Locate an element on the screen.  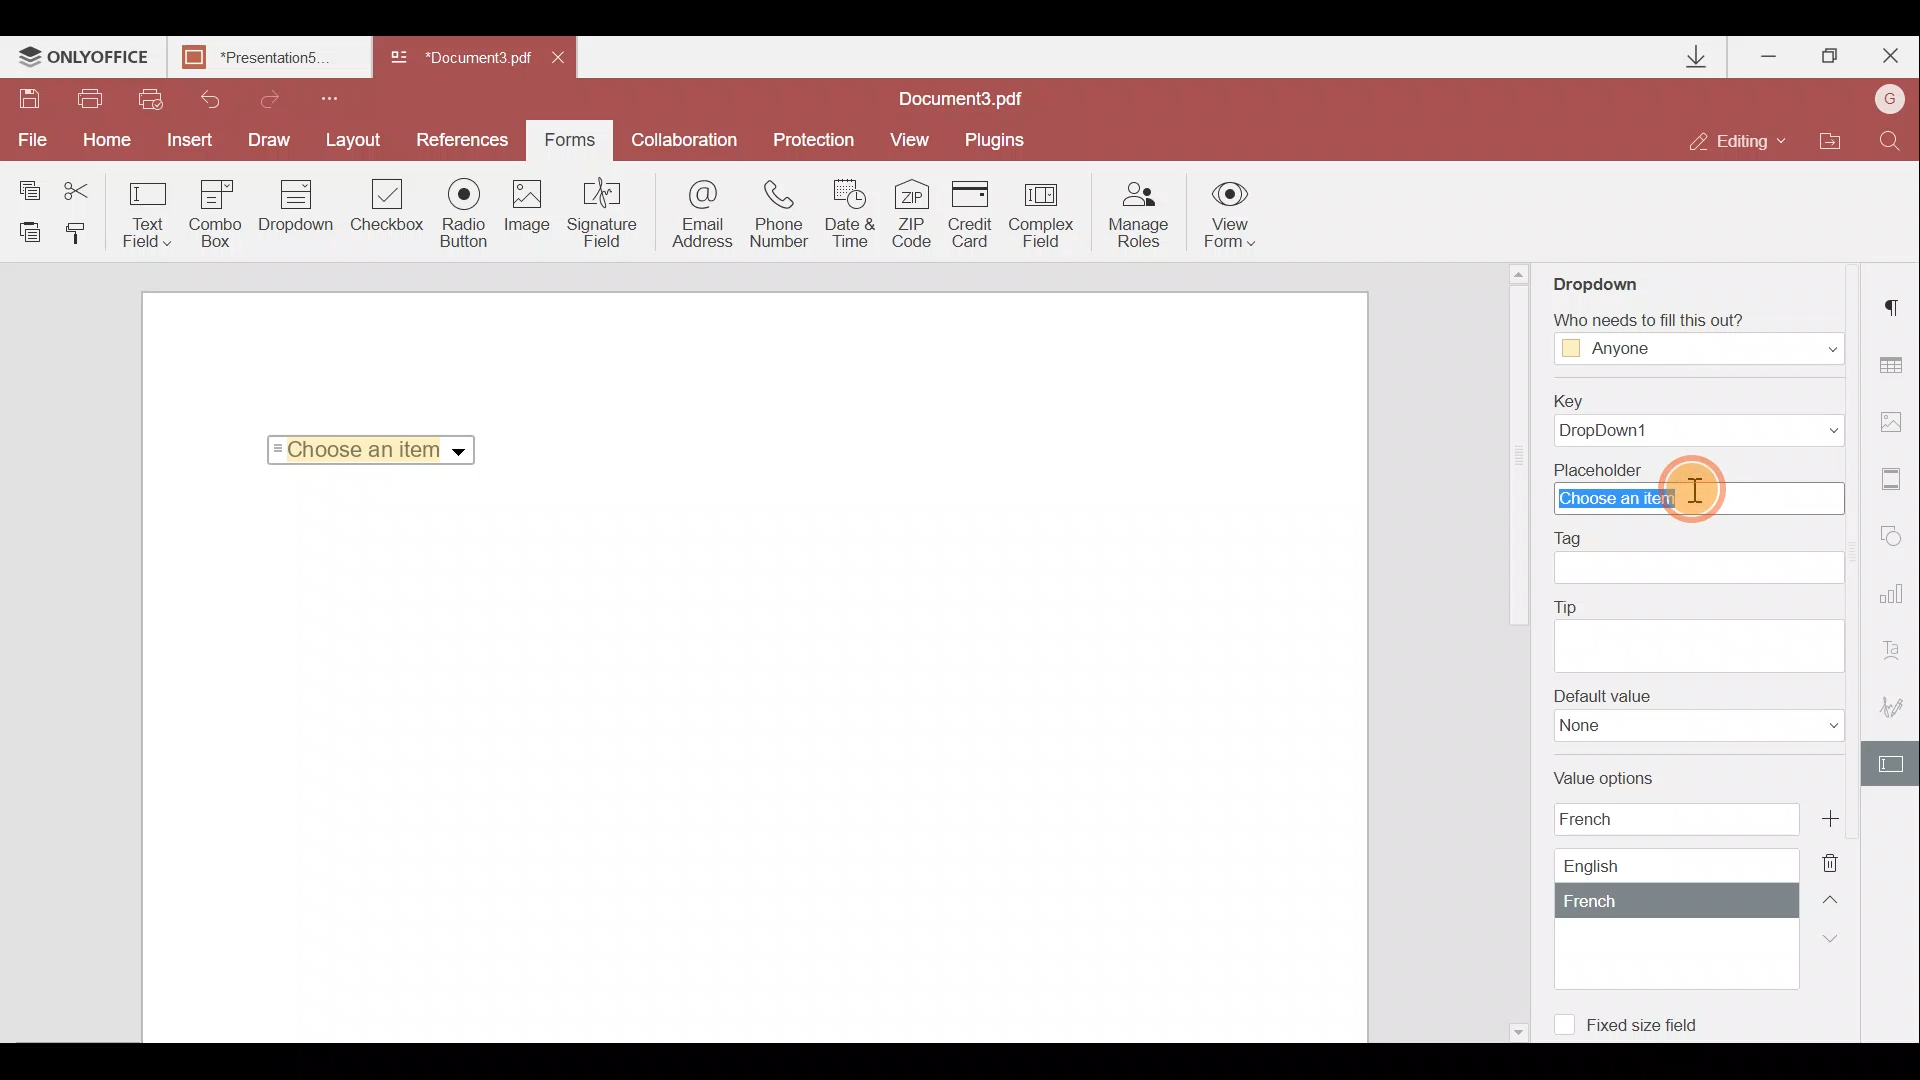
Redo is located at coordinates (260, 96).